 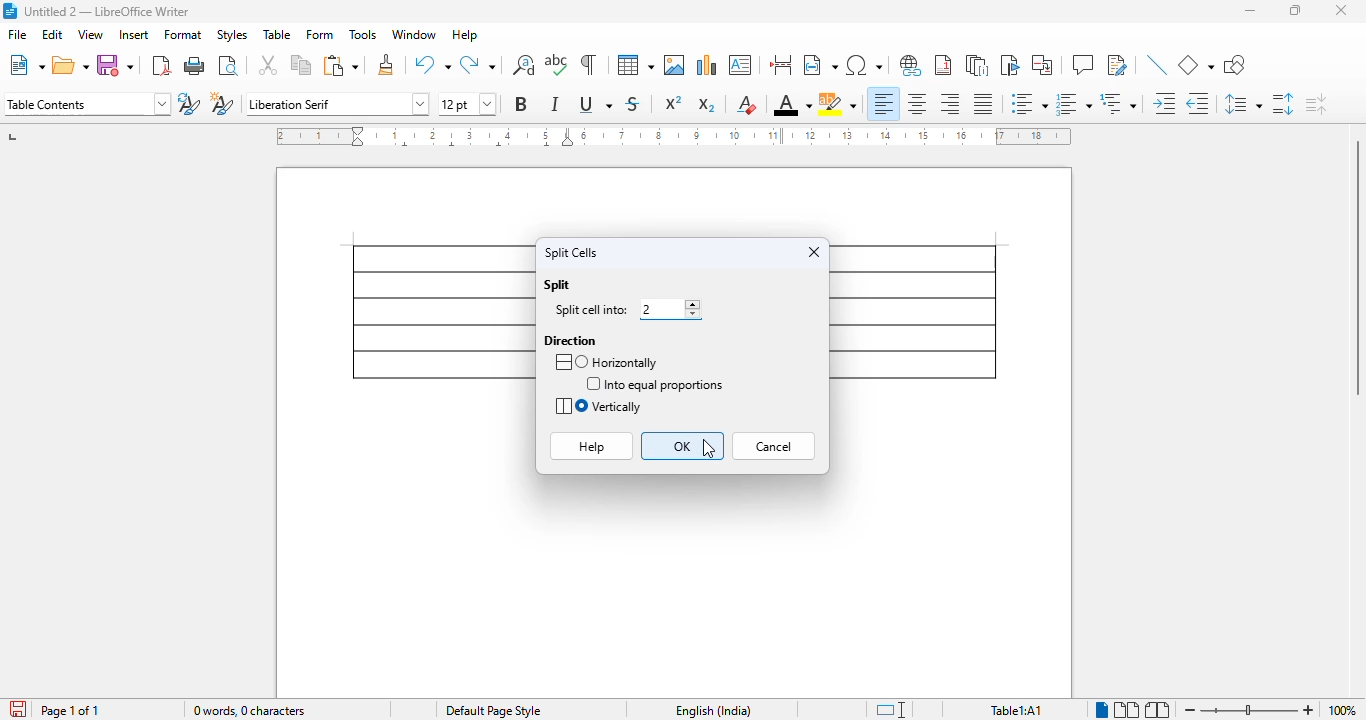 I want to click on new, so click(x=26, y=66).